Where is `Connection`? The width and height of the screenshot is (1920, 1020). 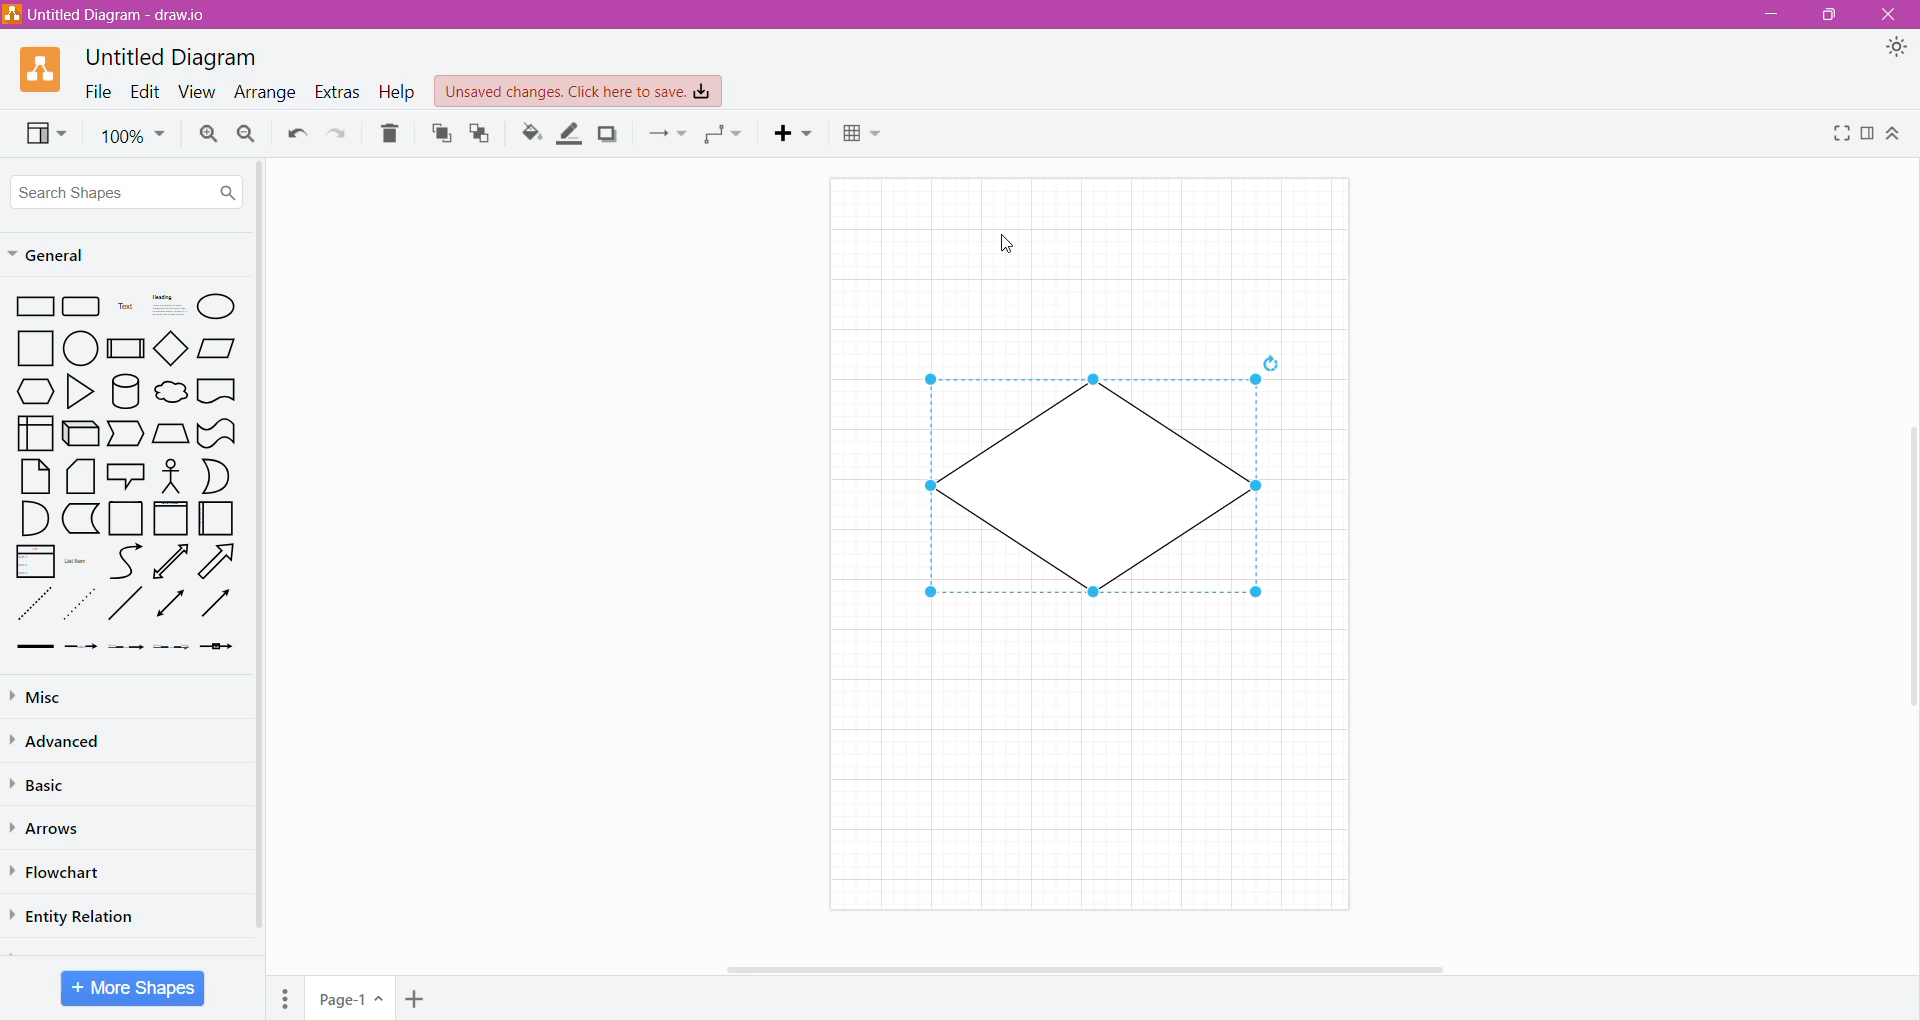
Connection is located at coordinates (667, 133).